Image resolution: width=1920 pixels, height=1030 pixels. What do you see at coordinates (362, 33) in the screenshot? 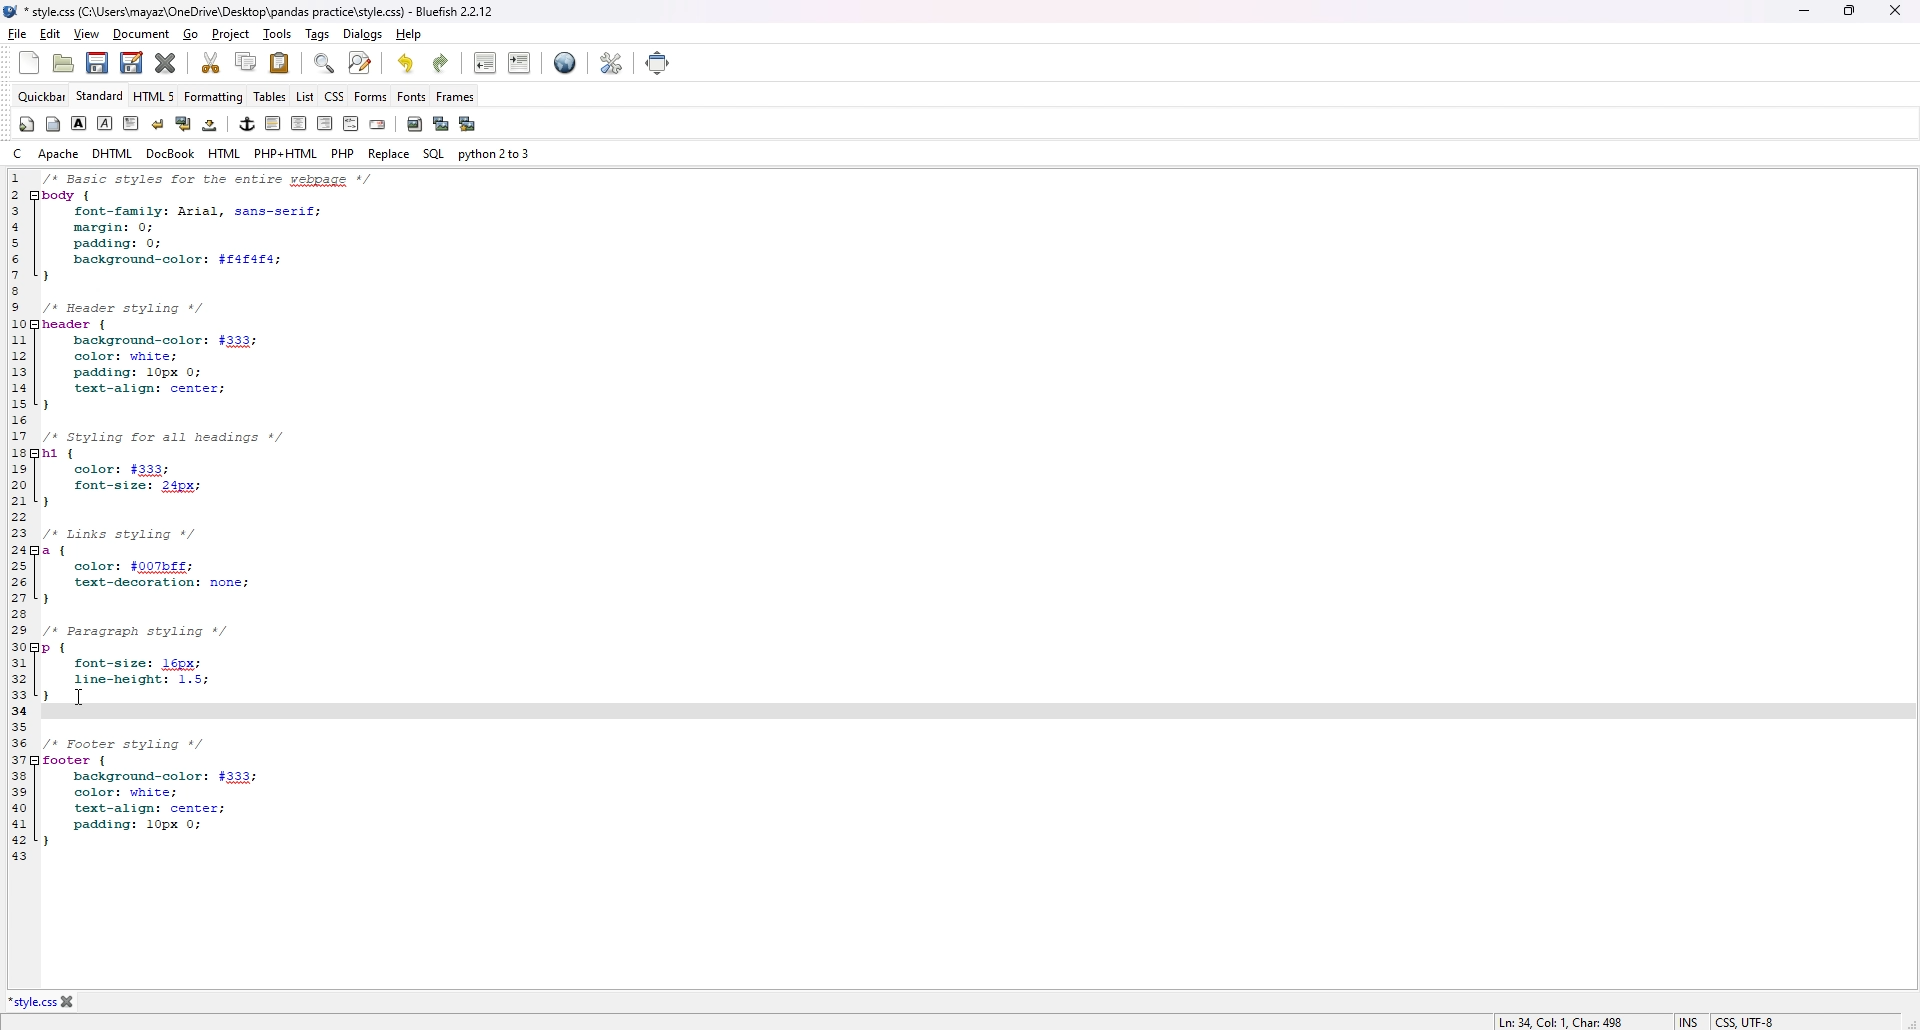
I see `dialogs` at bounding box center [362, 33].